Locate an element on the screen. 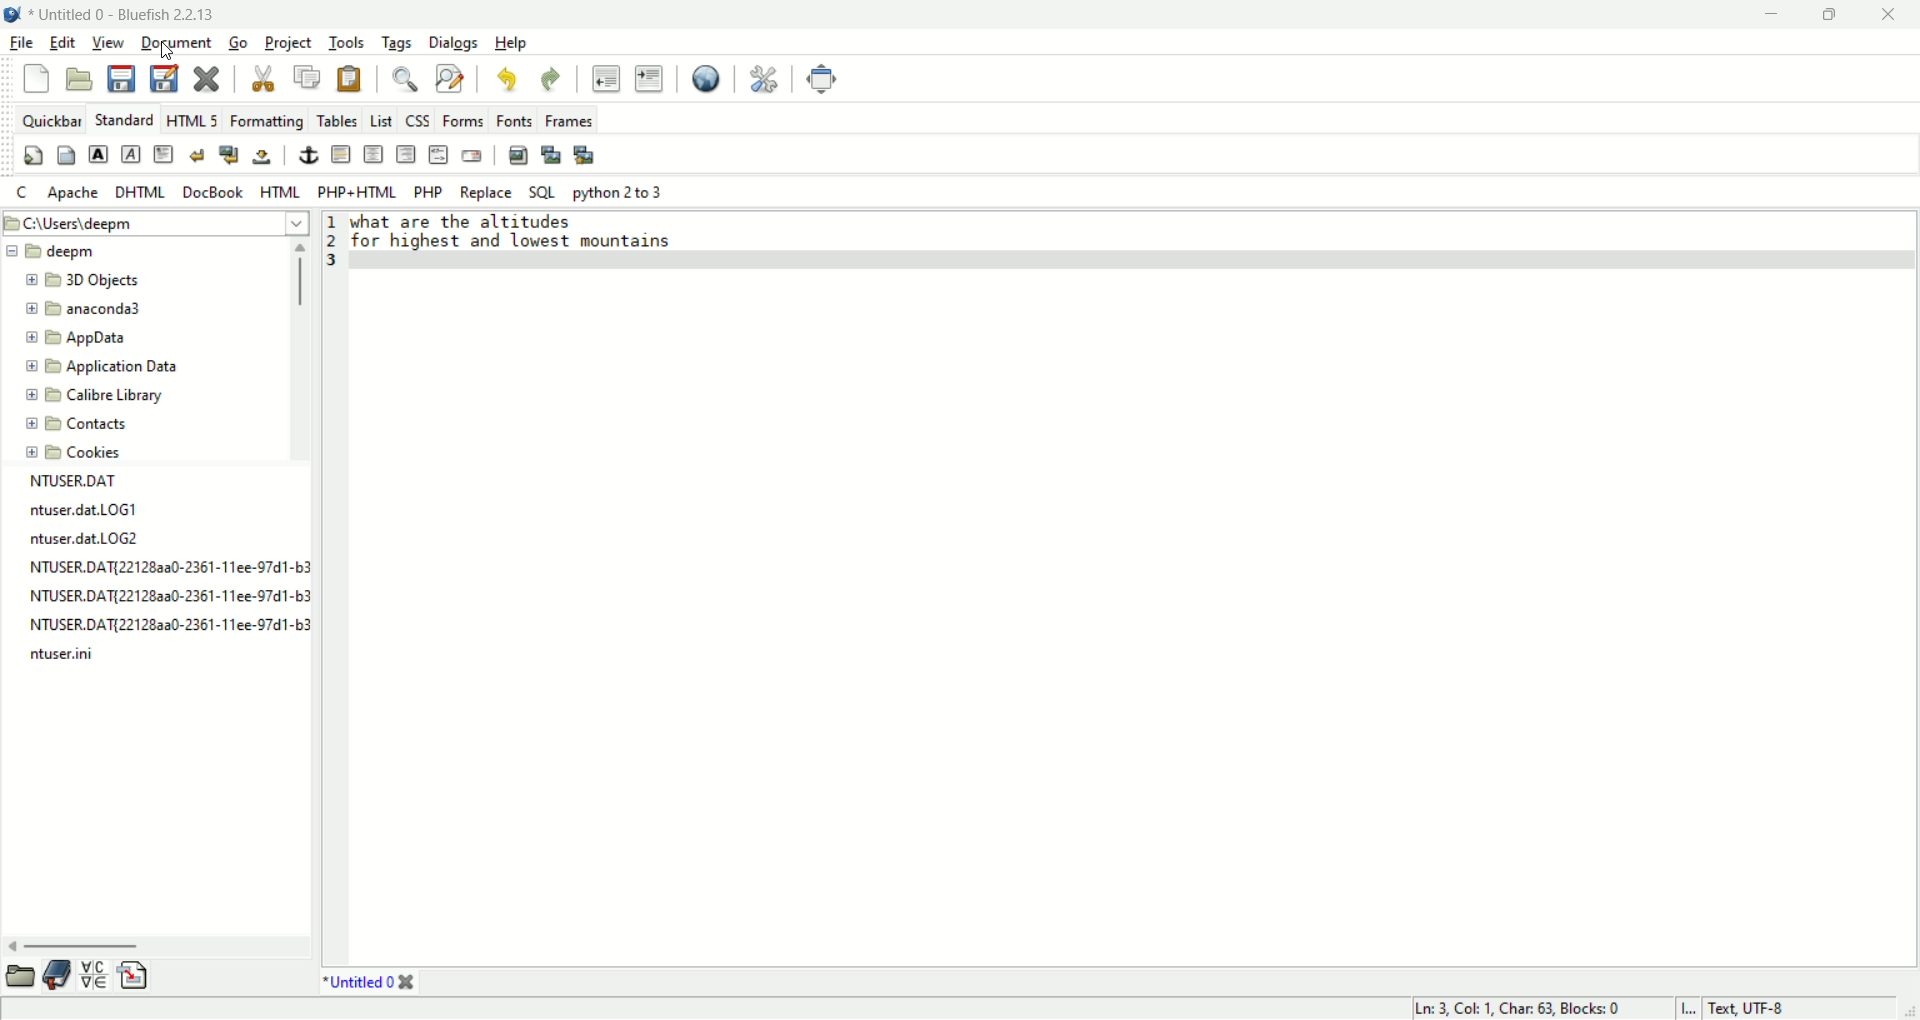 The width and height of the screenshot is (1920, 1020). file name is located at coordinates (95, 512).